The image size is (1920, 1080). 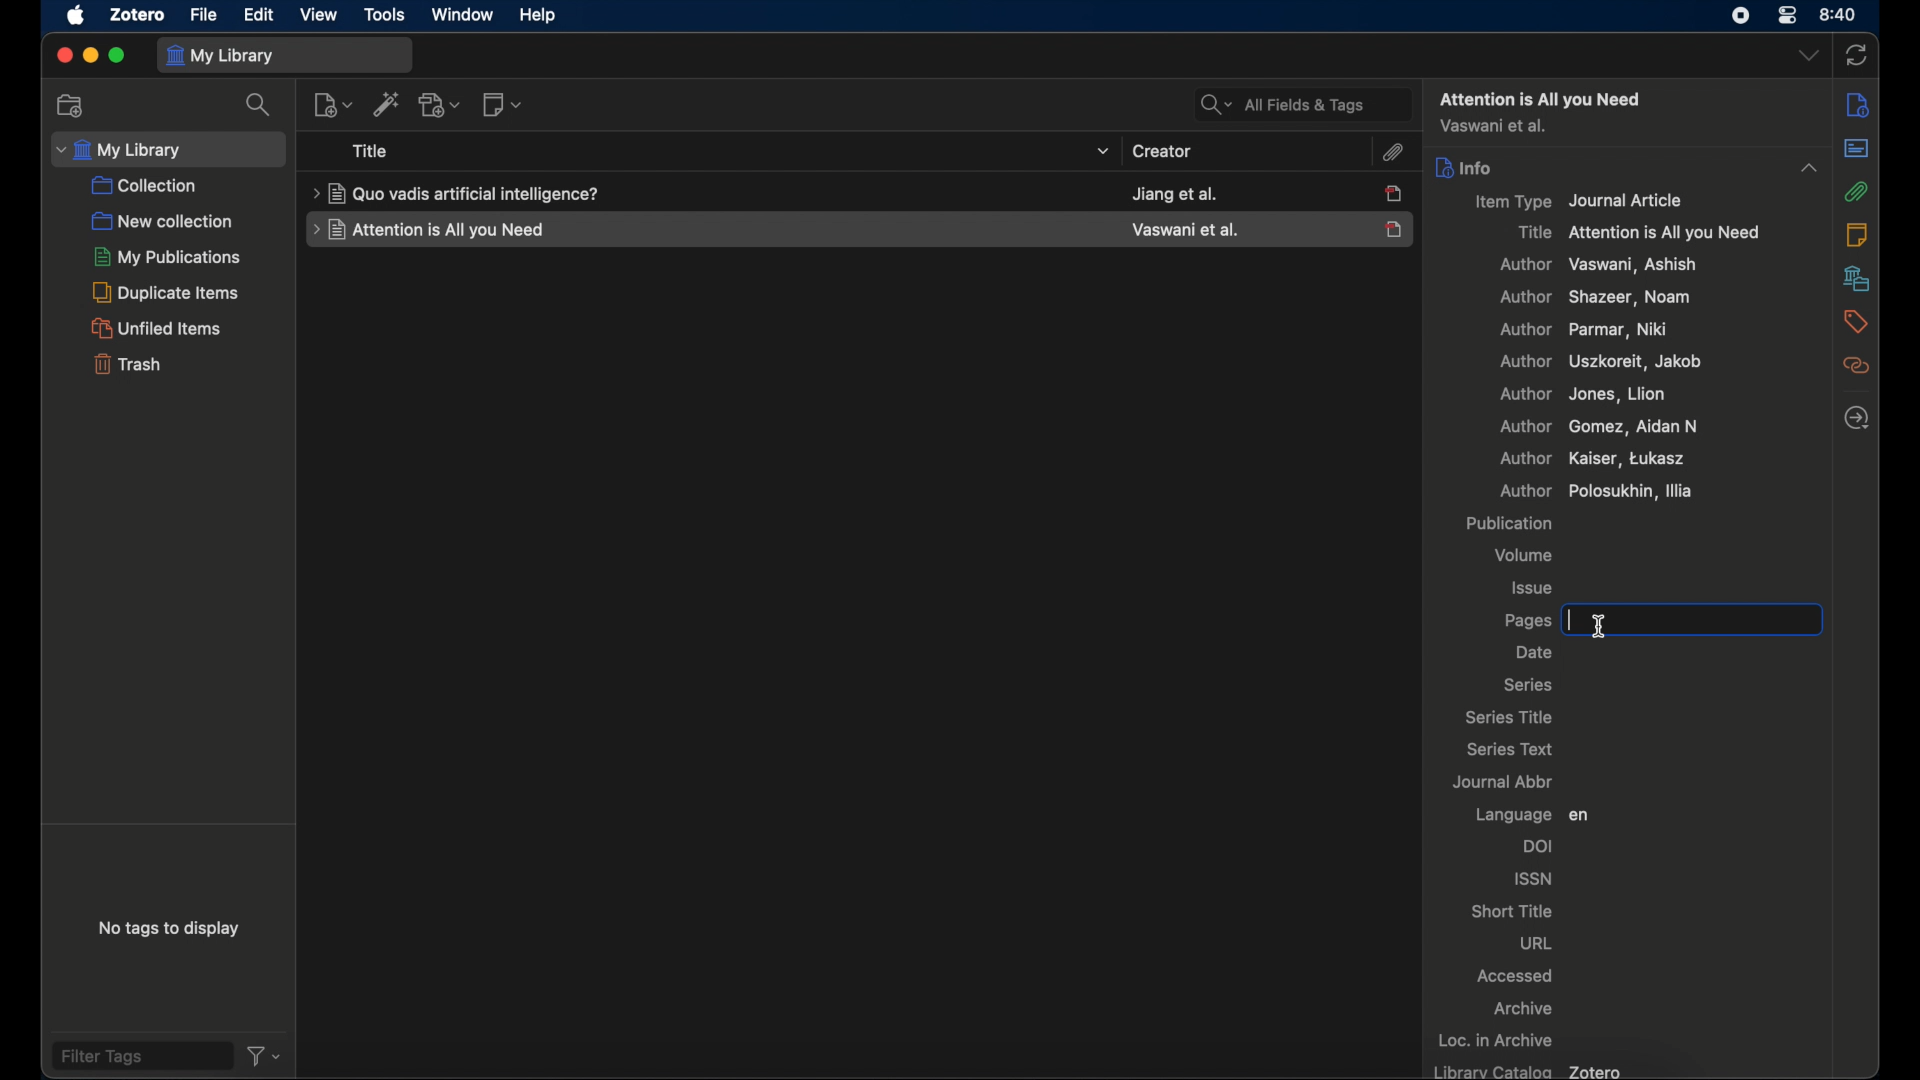 I want to click on item selected, so click(x=1397, y=228).